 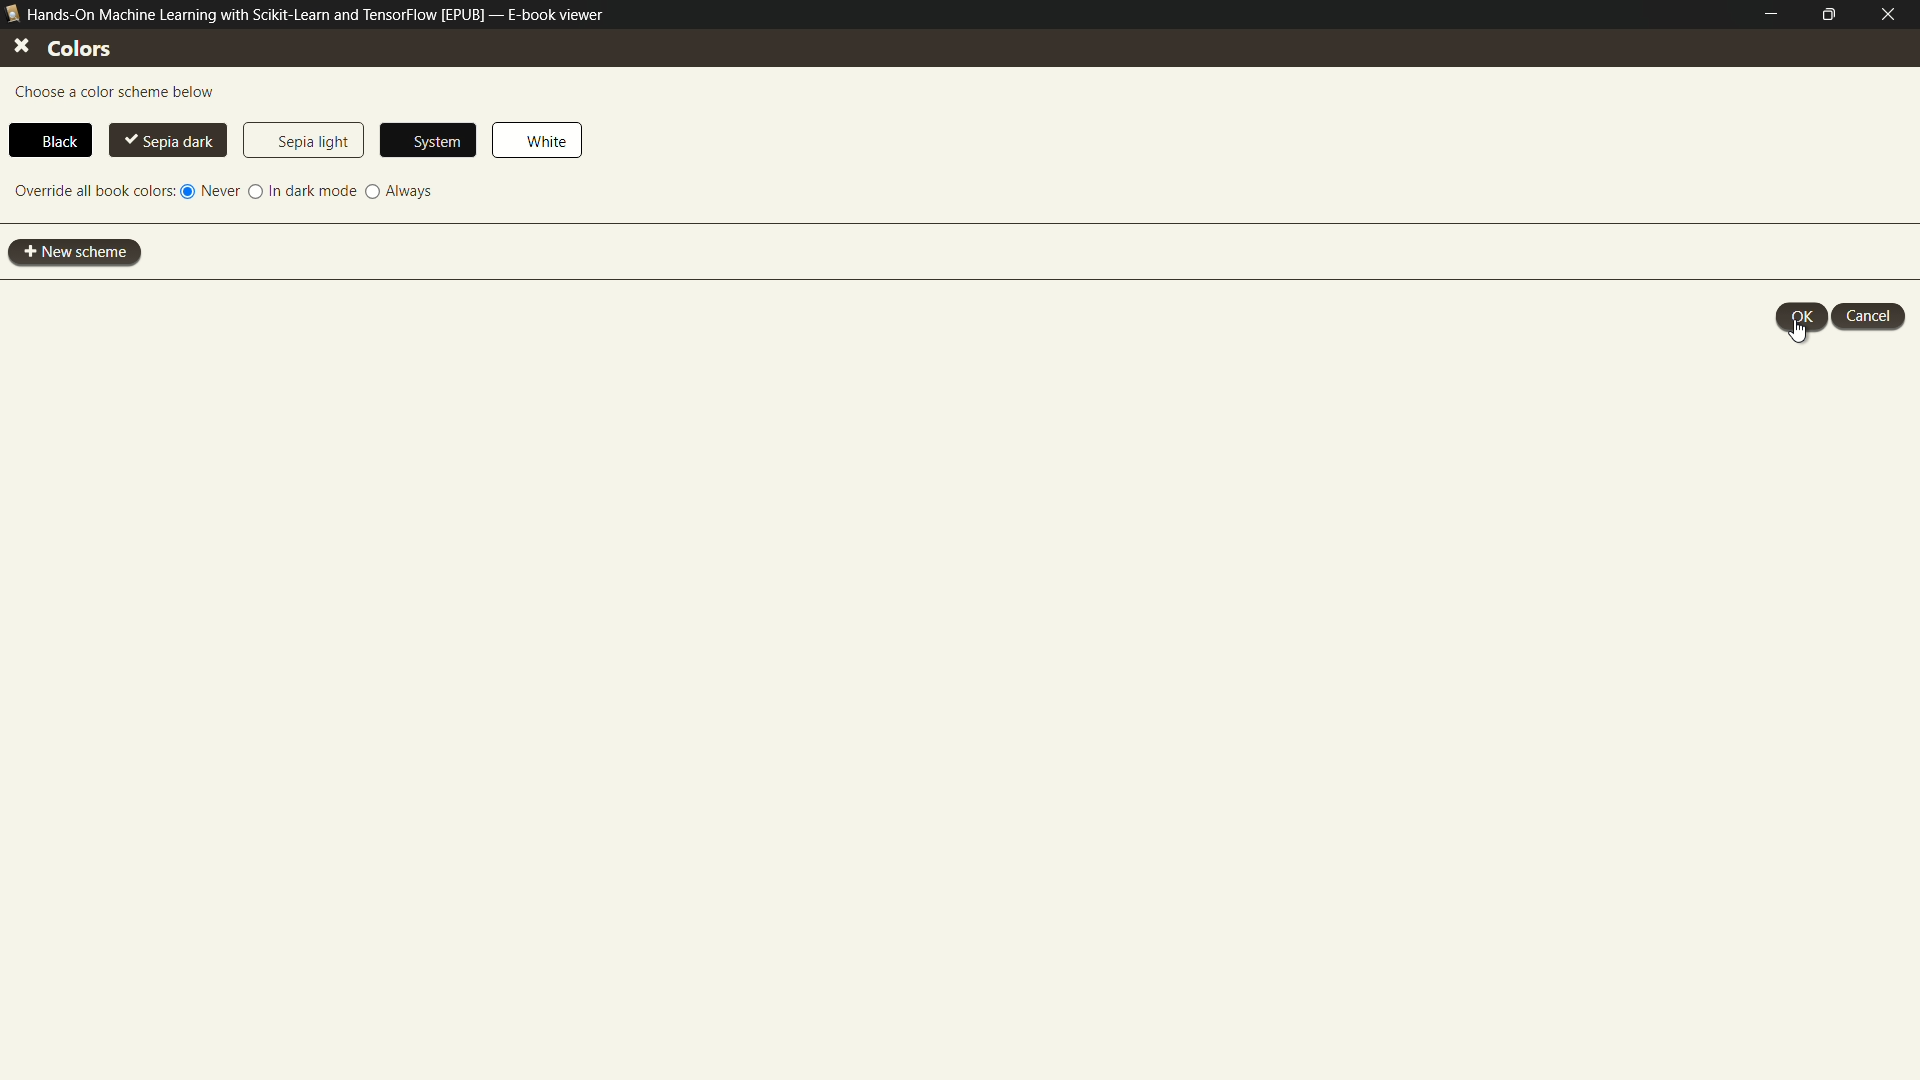 What do you see at coordinates (175, 139) in the screenshot?
I see `sepia dark` at bounding box center [175, 139].